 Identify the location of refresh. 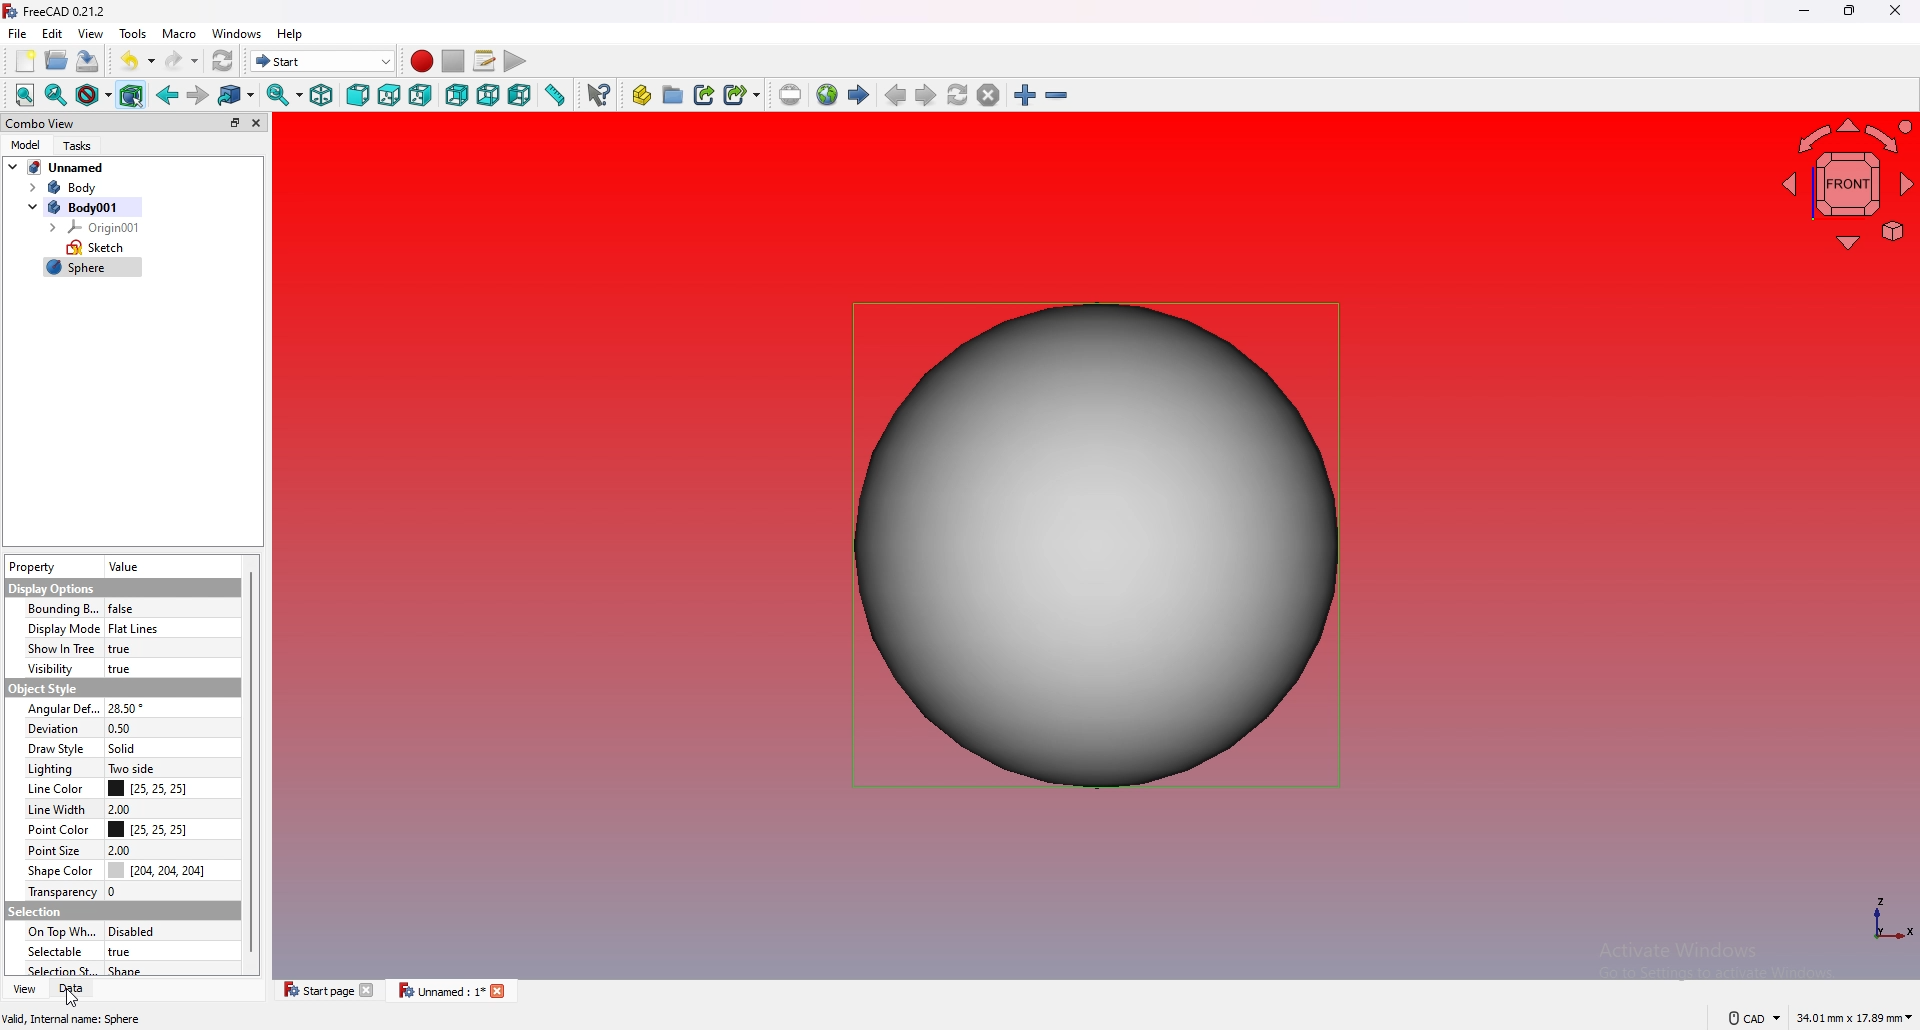
(223, 60).